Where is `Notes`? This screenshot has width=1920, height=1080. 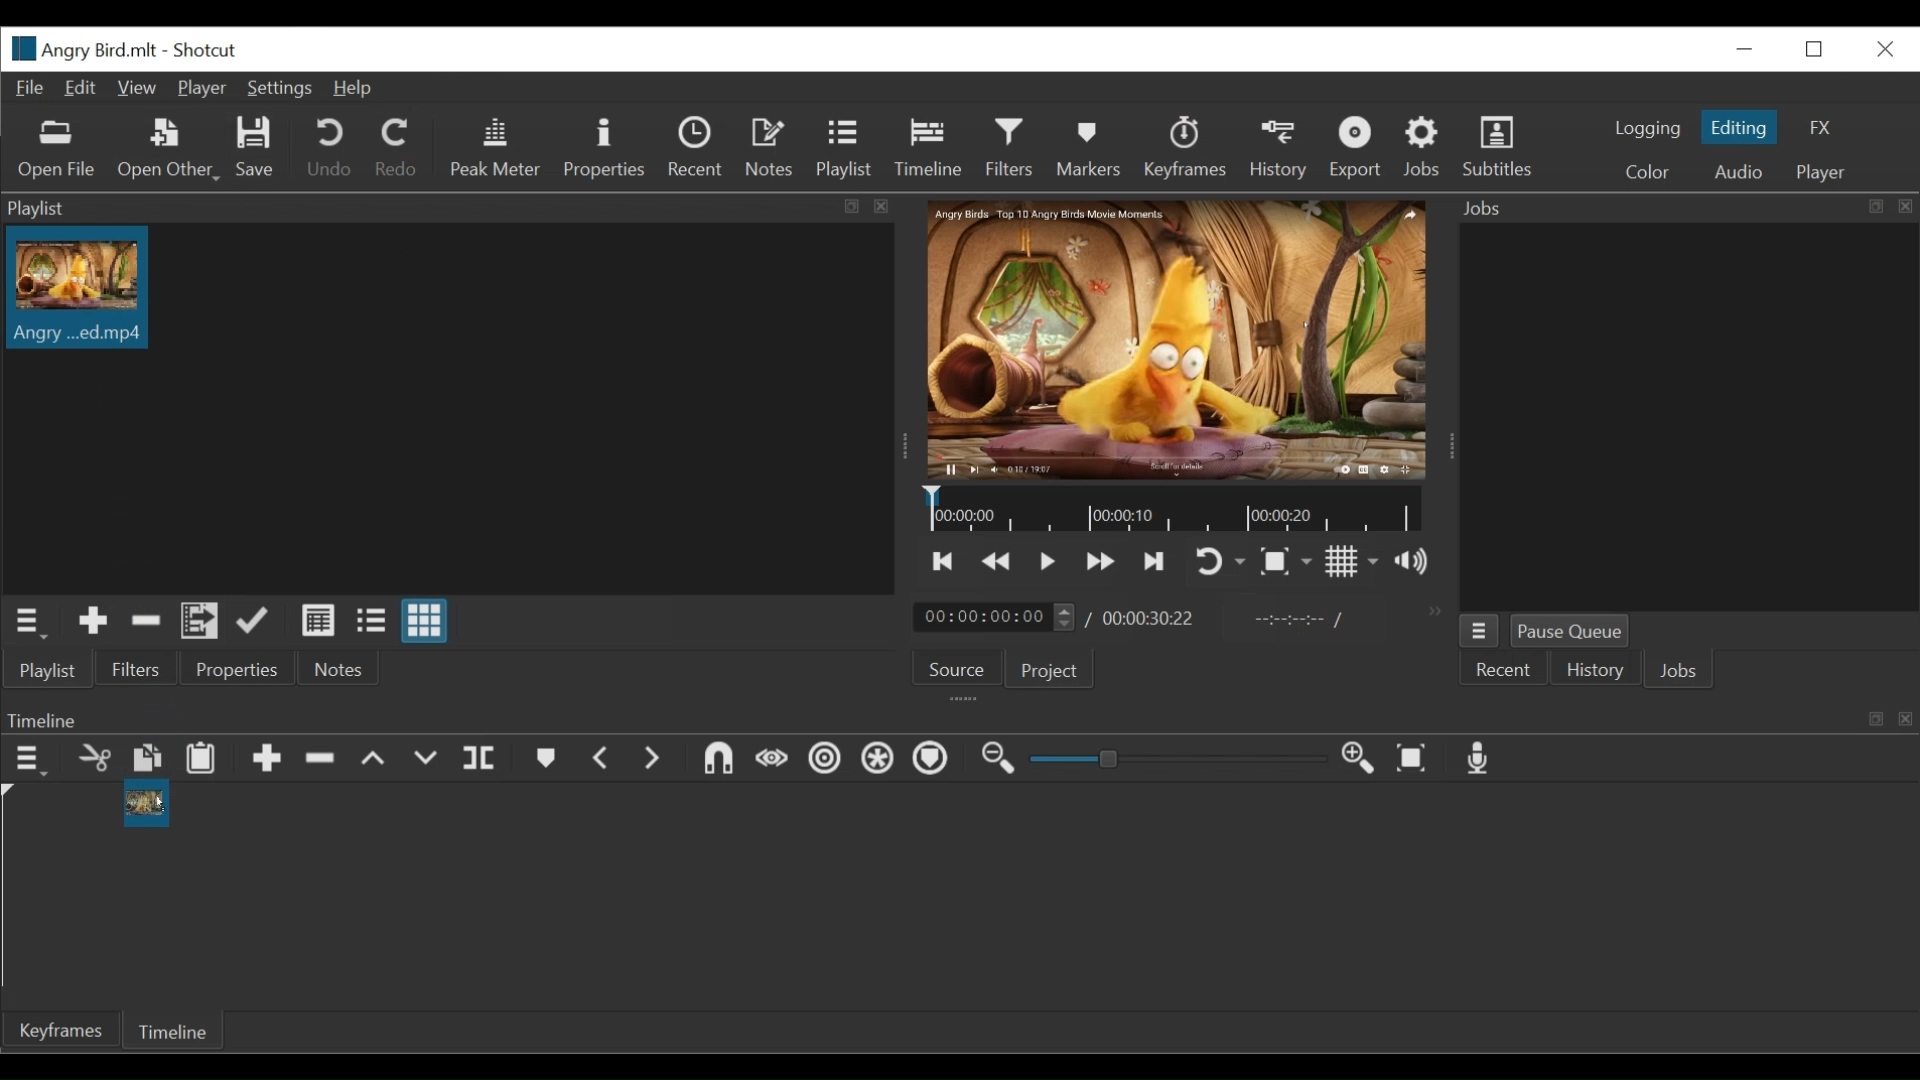
Notes is located at coordinates (345, 667).